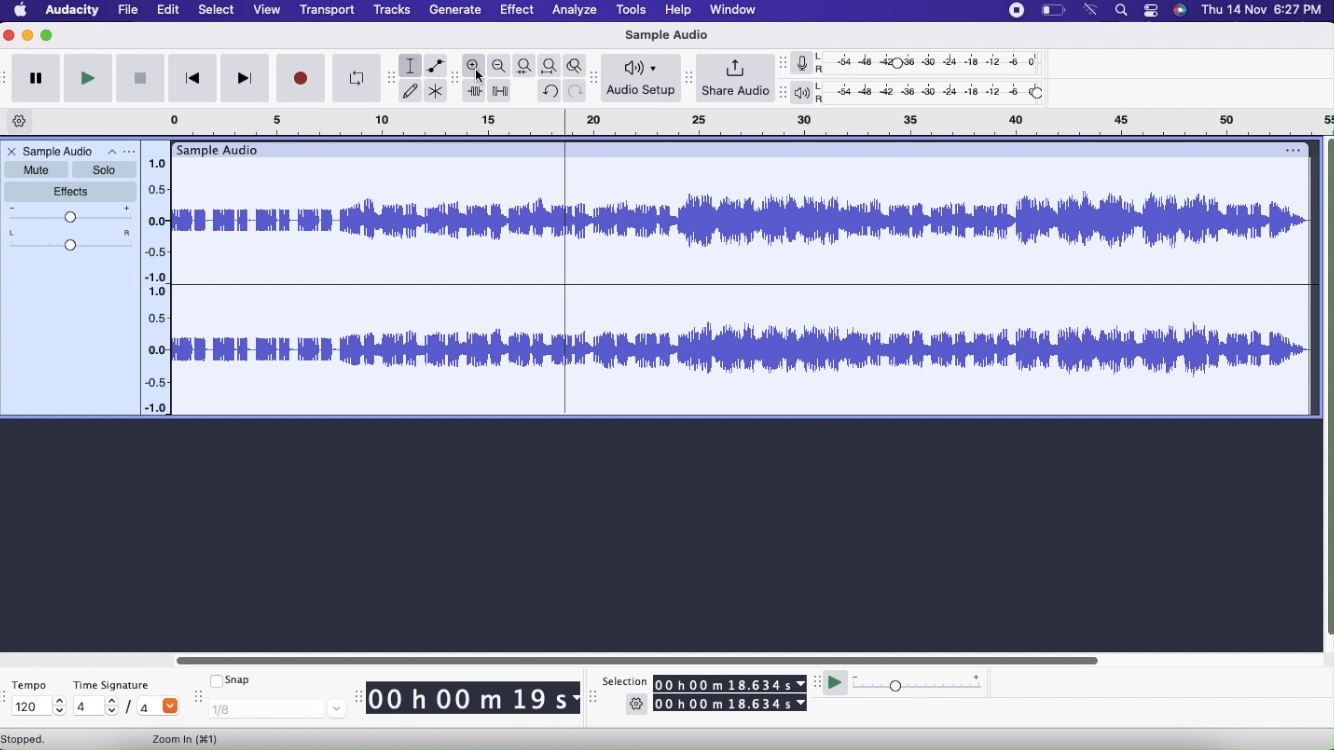 The width and height of the screenshot is (1334, 750). Describe the element at coordinates (733, 10) in the screenshot. I see `Window` at that location.